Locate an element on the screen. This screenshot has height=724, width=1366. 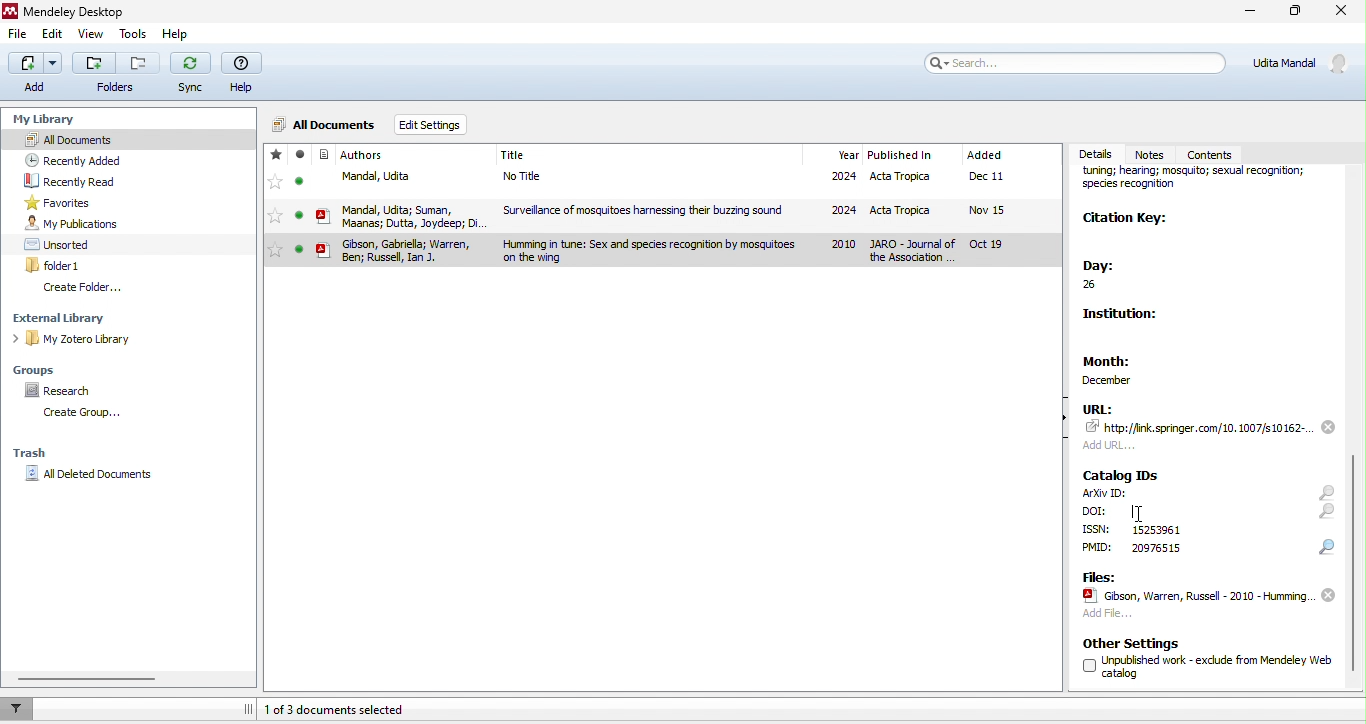
icon is located at coordinates (324, 187).